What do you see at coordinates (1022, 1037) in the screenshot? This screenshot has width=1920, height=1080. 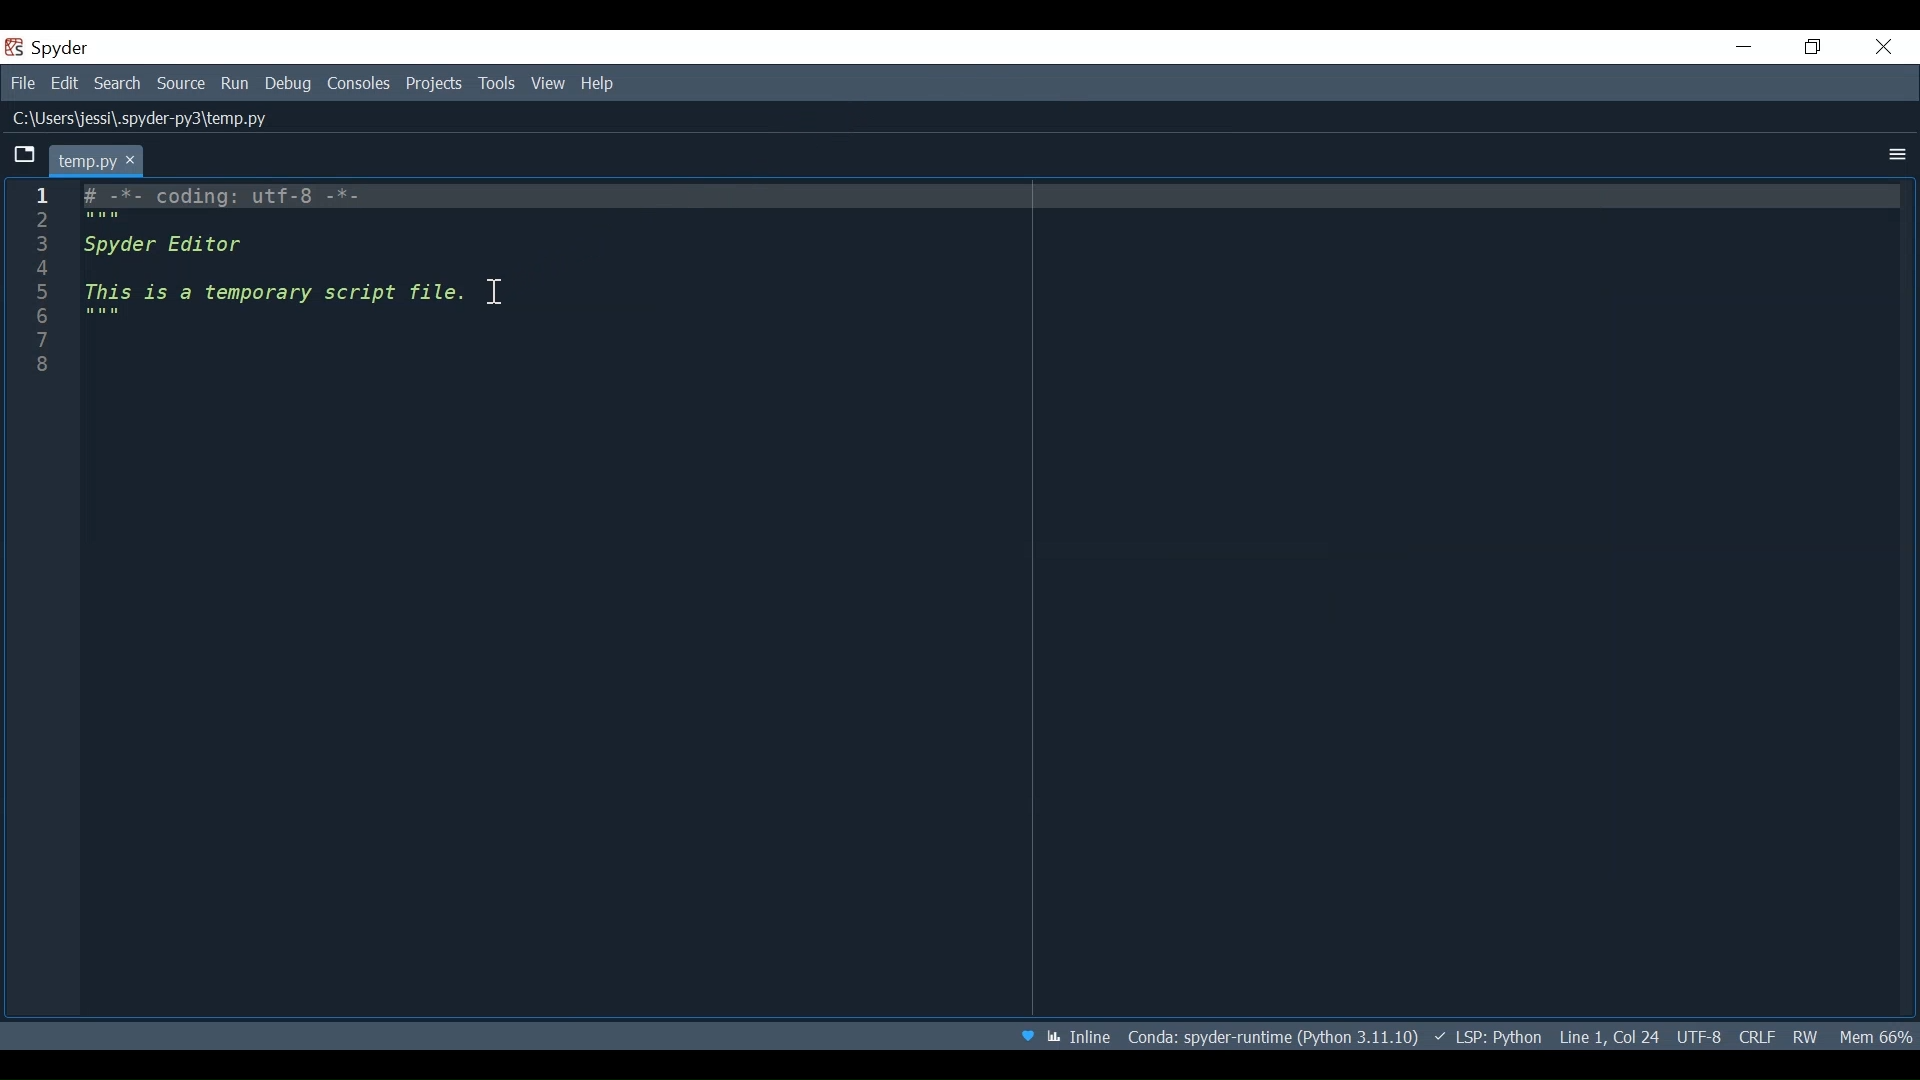 I see `Help Spyder` at bounding box center [1022, 1037].